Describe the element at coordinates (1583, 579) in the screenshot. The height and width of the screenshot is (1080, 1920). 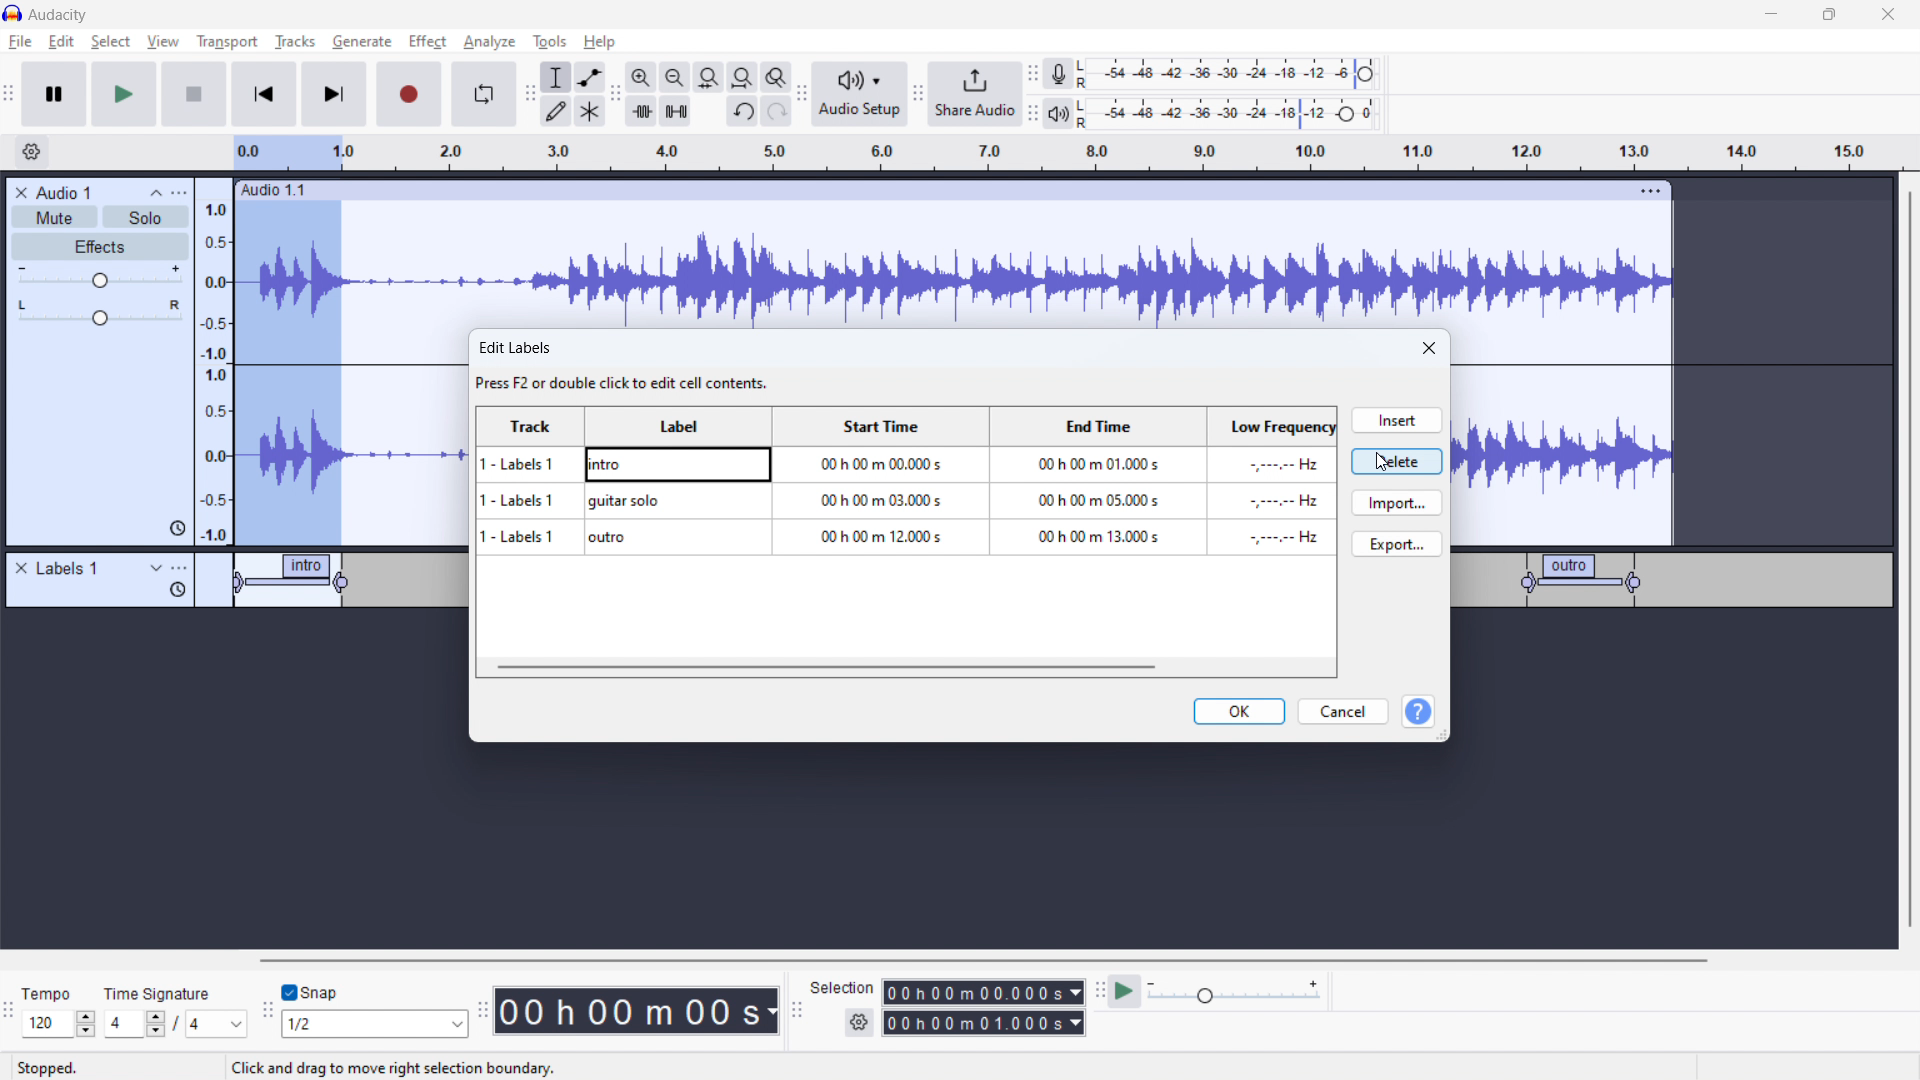
I see `label 3` at that location.